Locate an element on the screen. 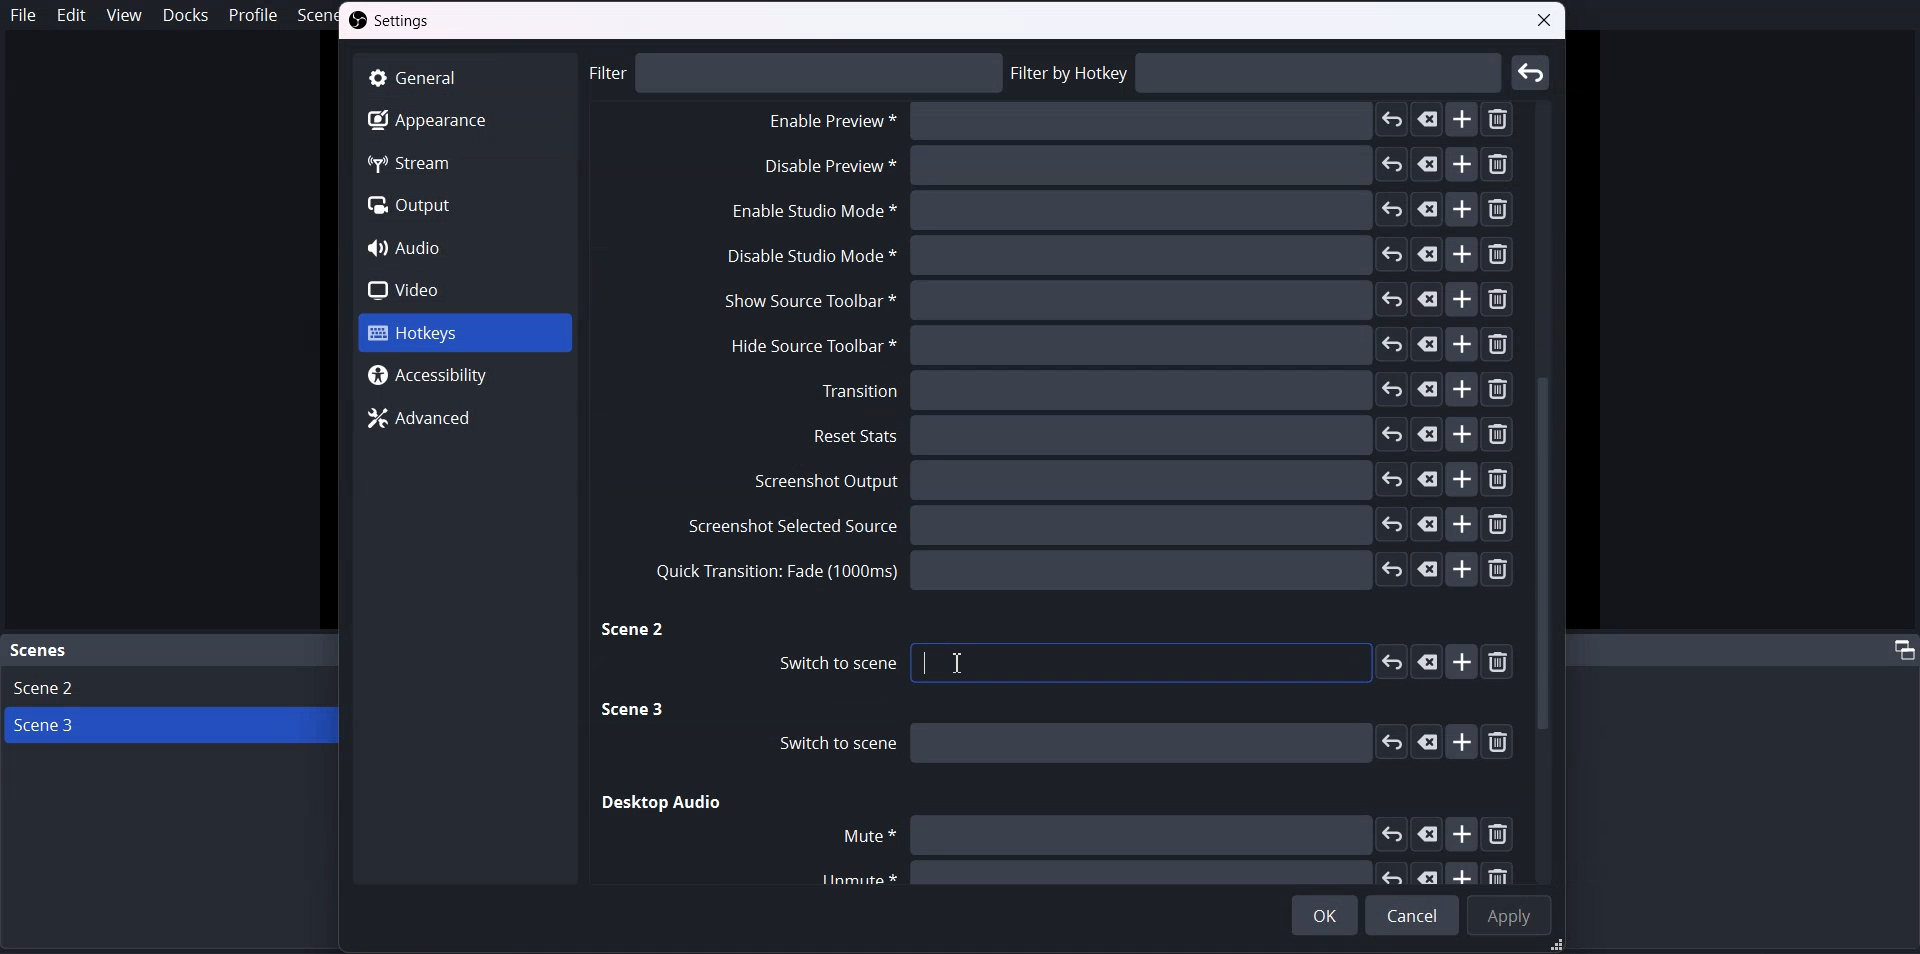 This screenshot has height=954, width=1920. View is located at coordinates (122, 14).